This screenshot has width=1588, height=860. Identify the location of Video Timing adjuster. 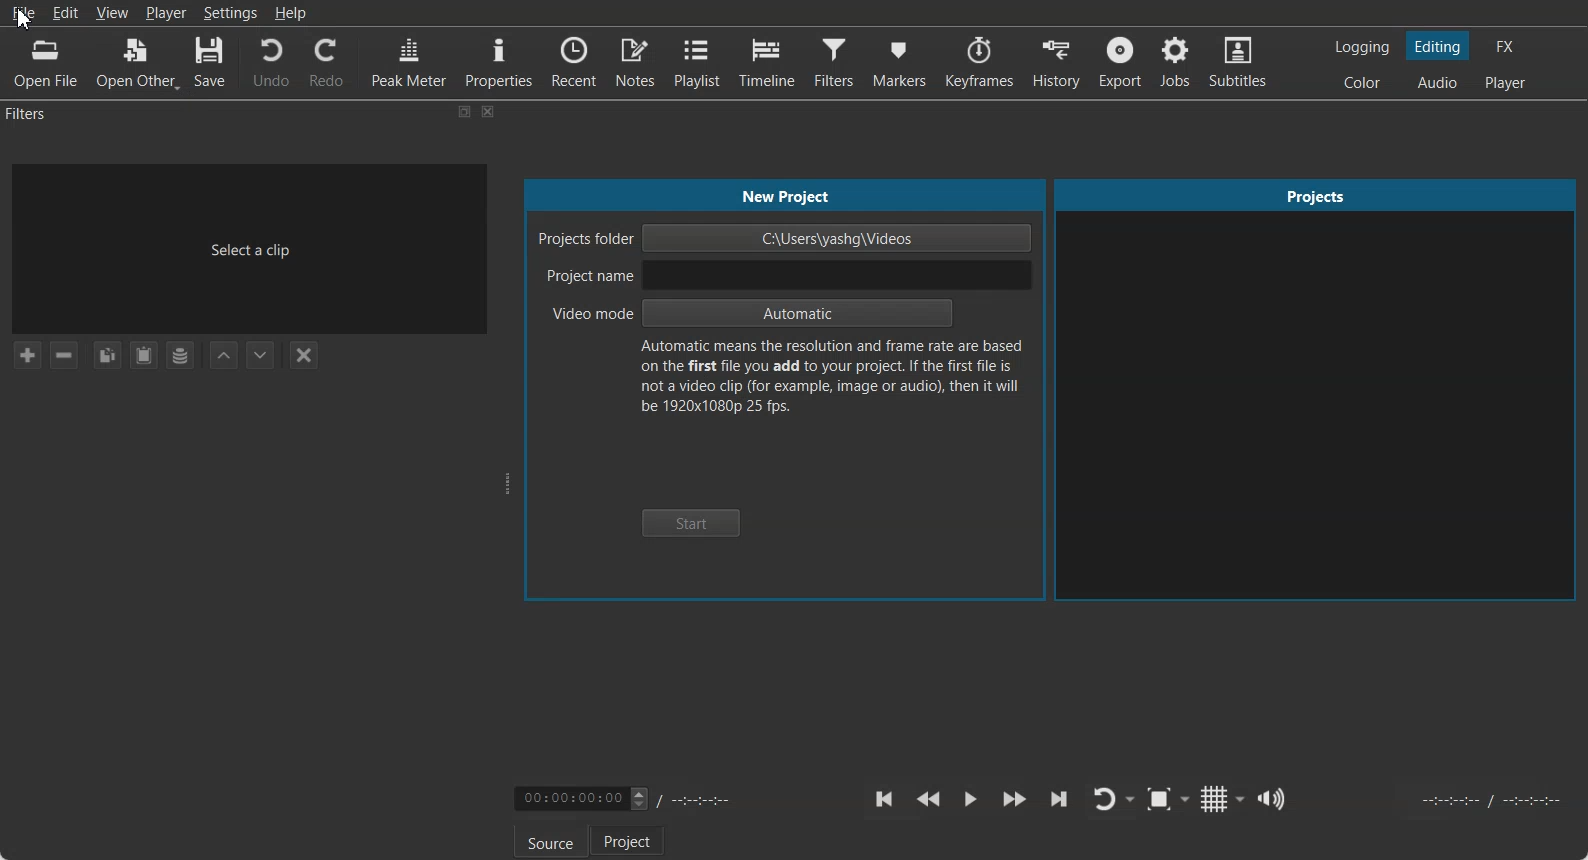
(582, 799).